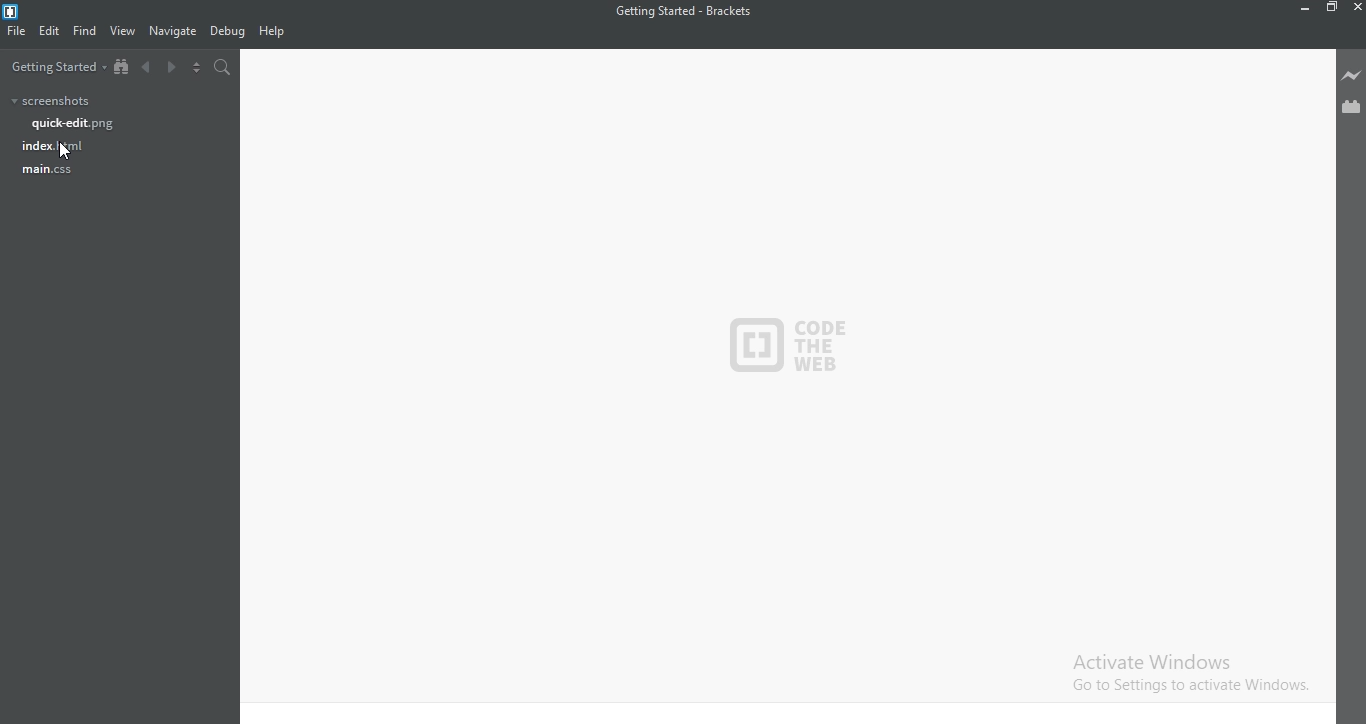  What do you see at coordinates (1351, 76) in the screenshot?
I see `Live preview` at bounding box center [1351, 76].